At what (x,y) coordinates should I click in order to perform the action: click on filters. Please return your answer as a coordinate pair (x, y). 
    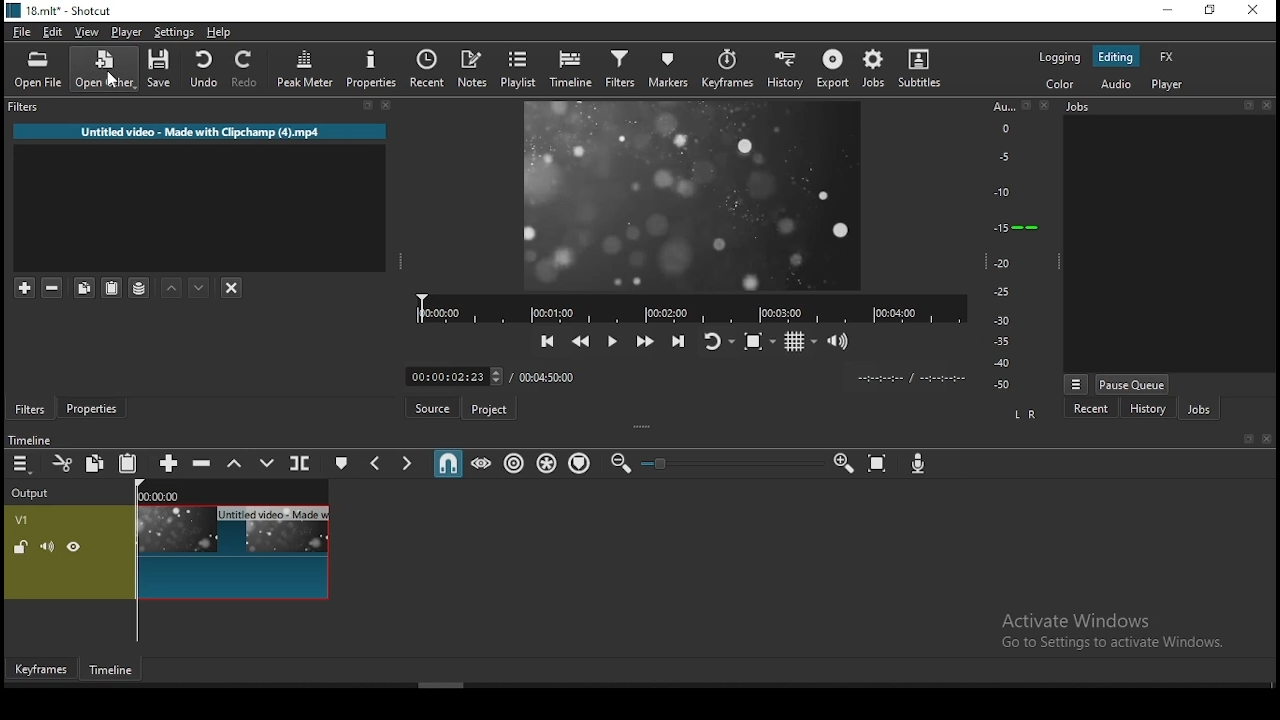
    Looking at the image, I should click on (618, 70).